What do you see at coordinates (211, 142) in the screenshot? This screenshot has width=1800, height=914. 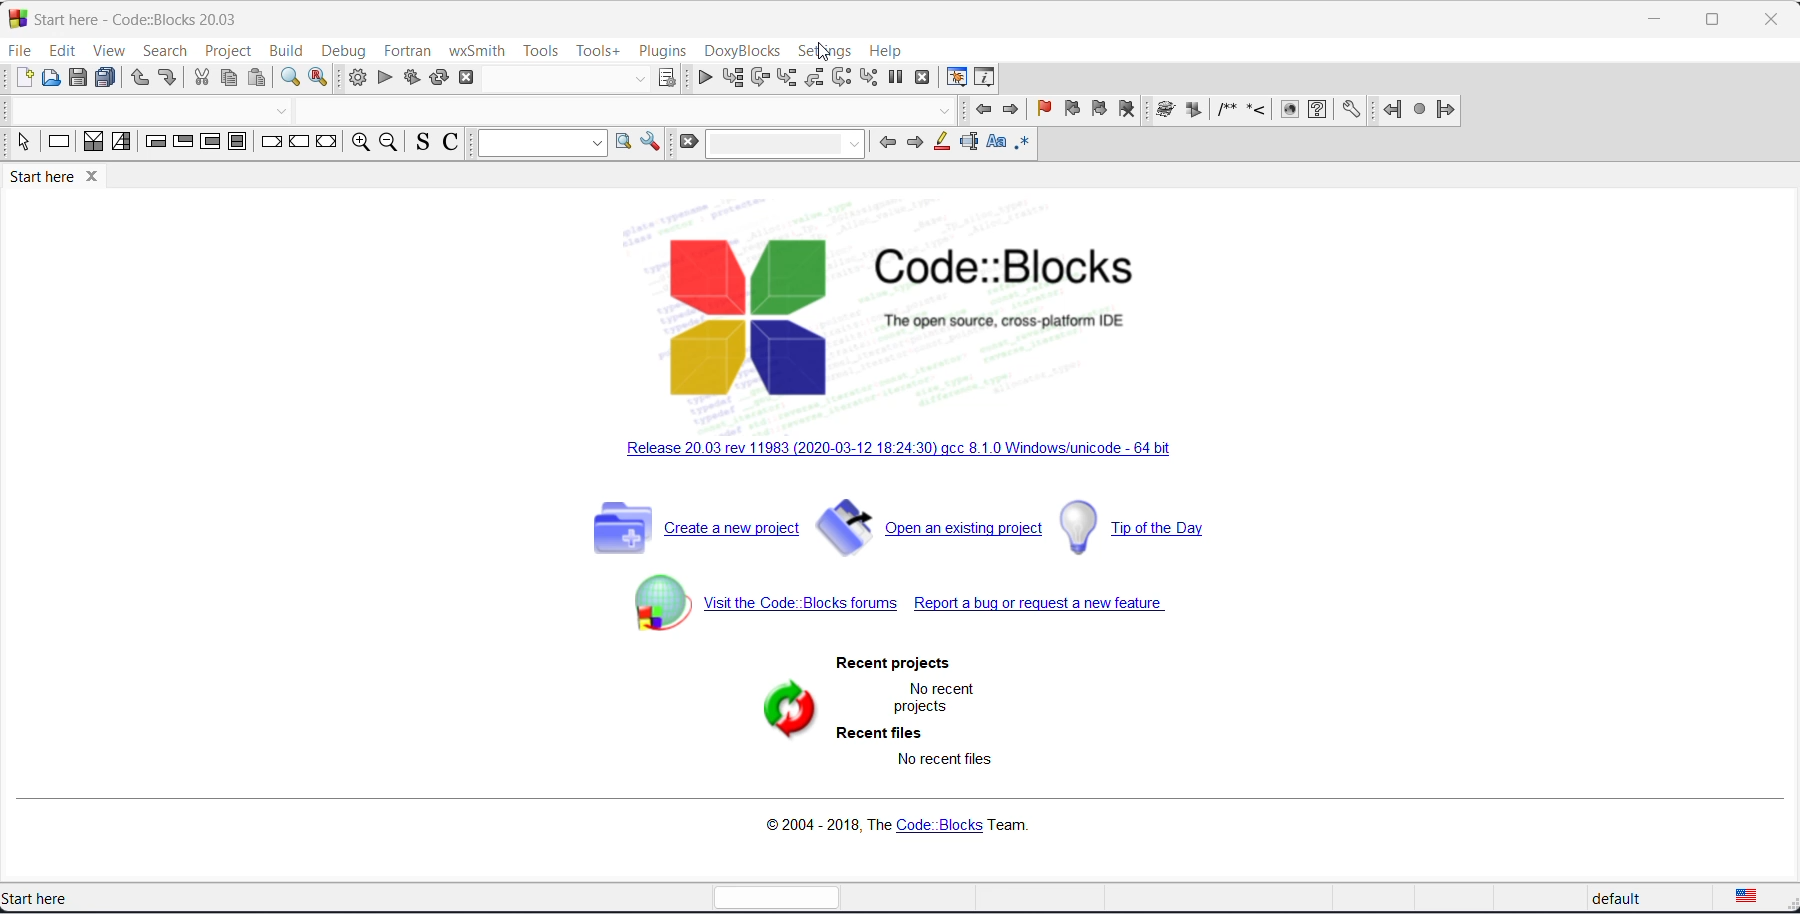 I see `counting loop` at bounding box center [211, 142].